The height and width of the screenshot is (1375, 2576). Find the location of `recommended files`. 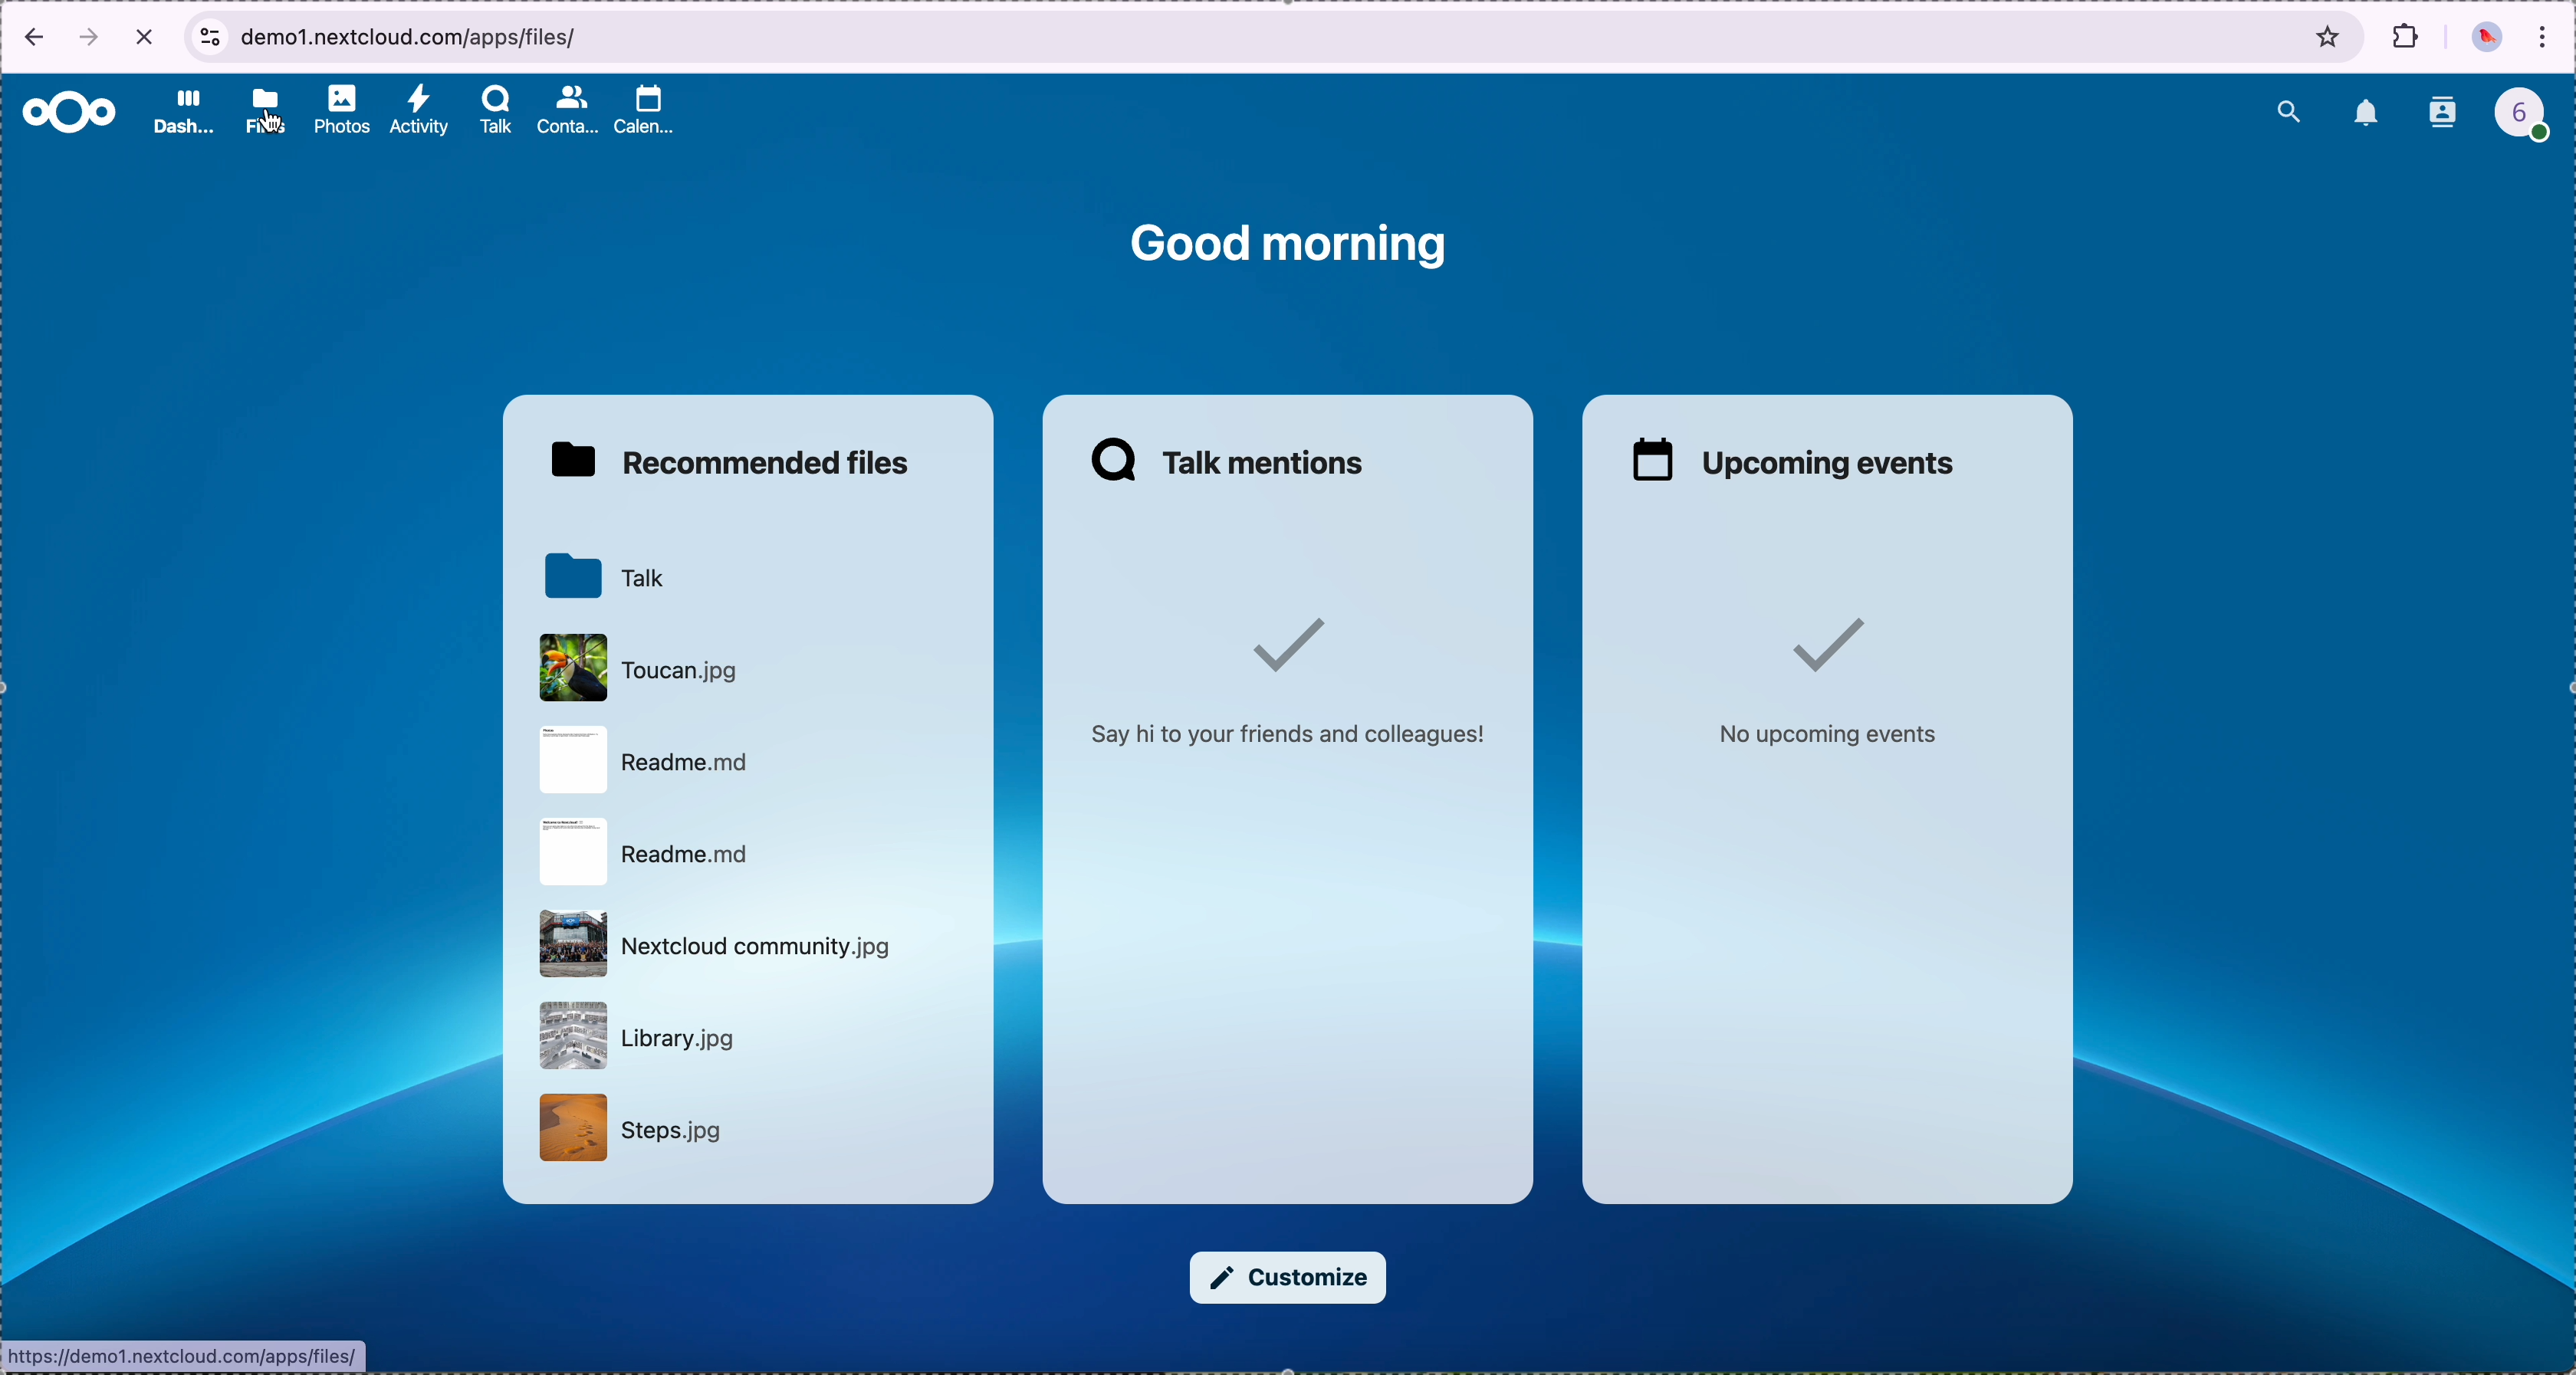

recommended files is located at coordinates (739, 461).